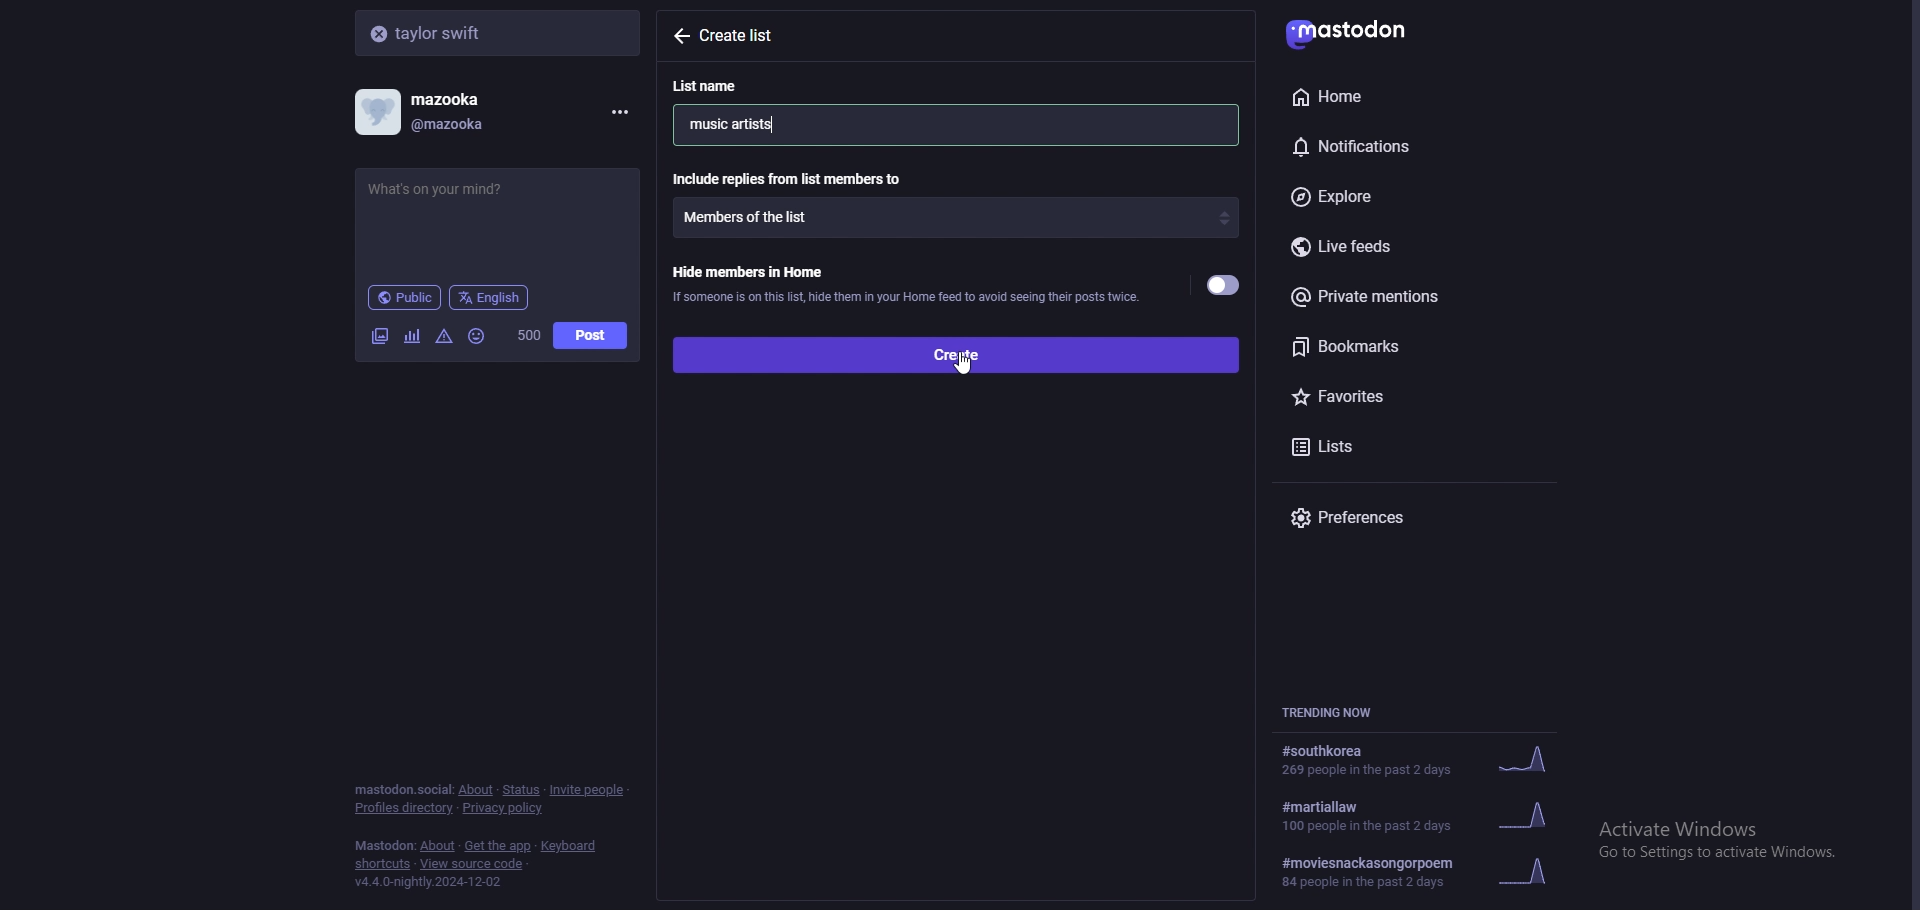  Describe the element at coordinates (1397, 393) in the screenshot. I see `favourites` at that location.